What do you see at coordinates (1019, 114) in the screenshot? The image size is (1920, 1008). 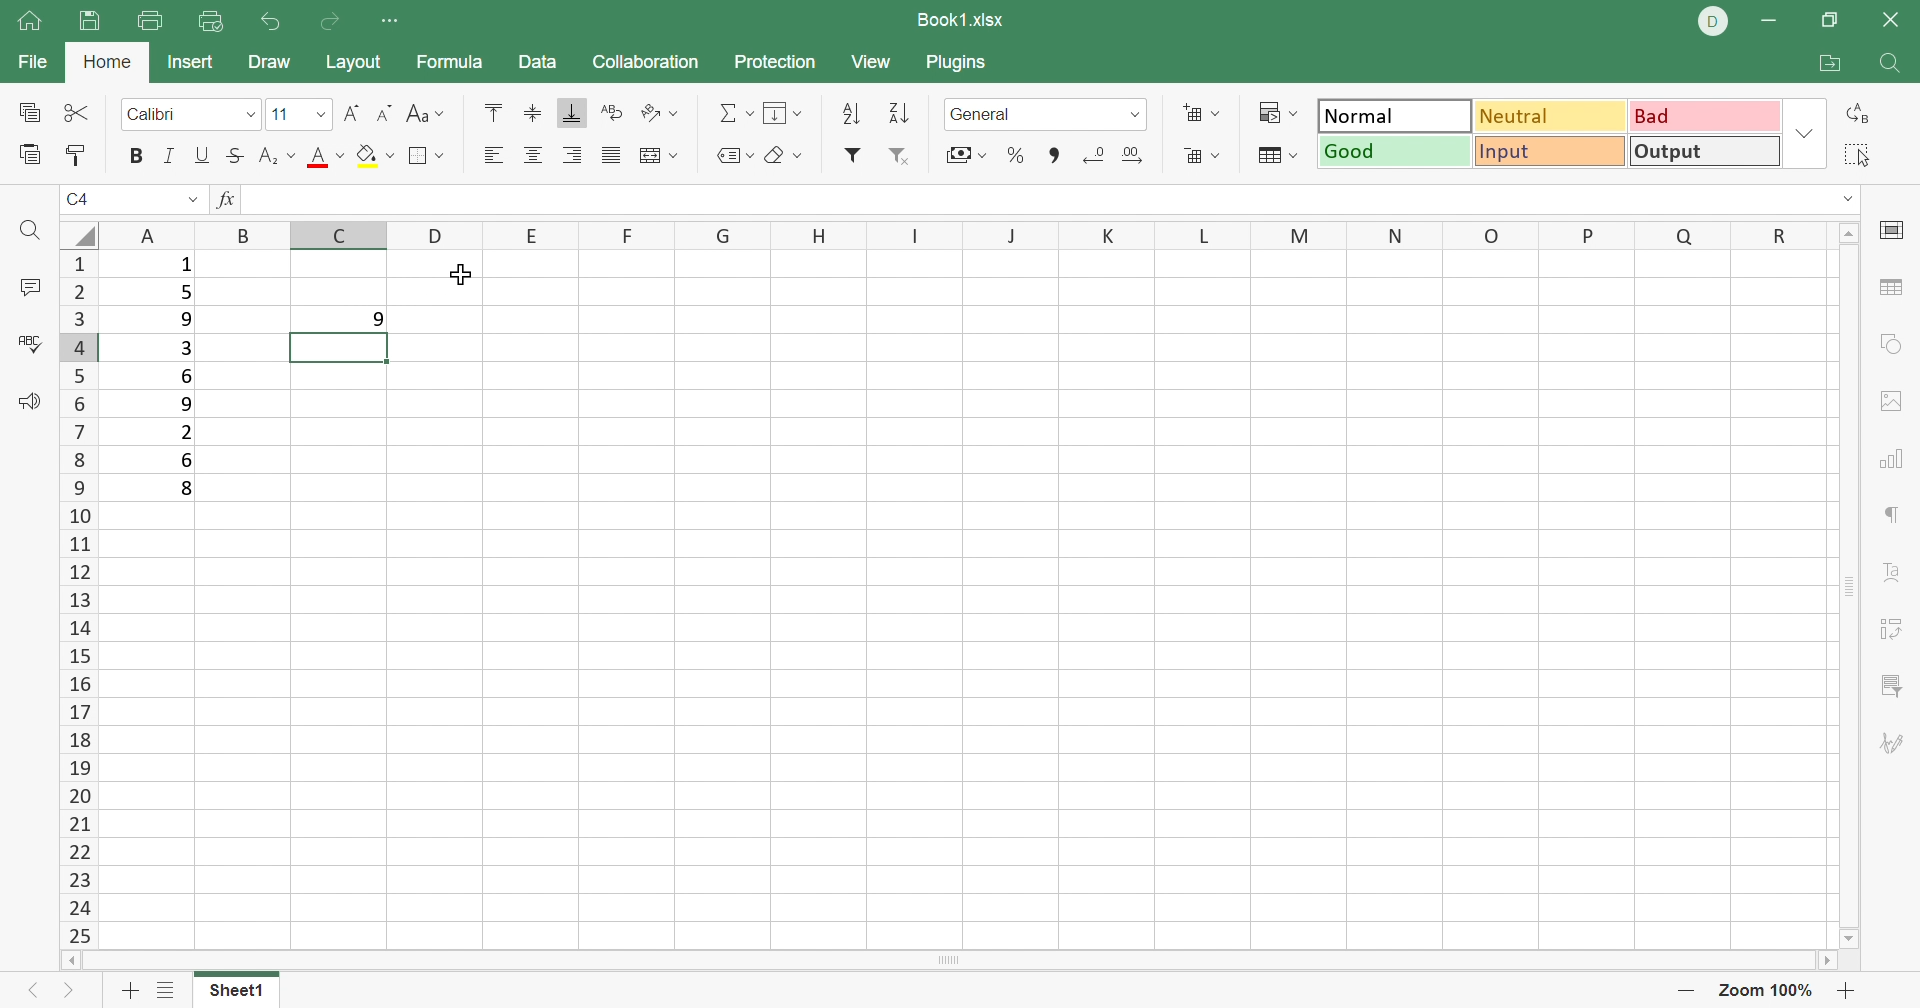 I see `Number format` at bounding box center [1019, 114].